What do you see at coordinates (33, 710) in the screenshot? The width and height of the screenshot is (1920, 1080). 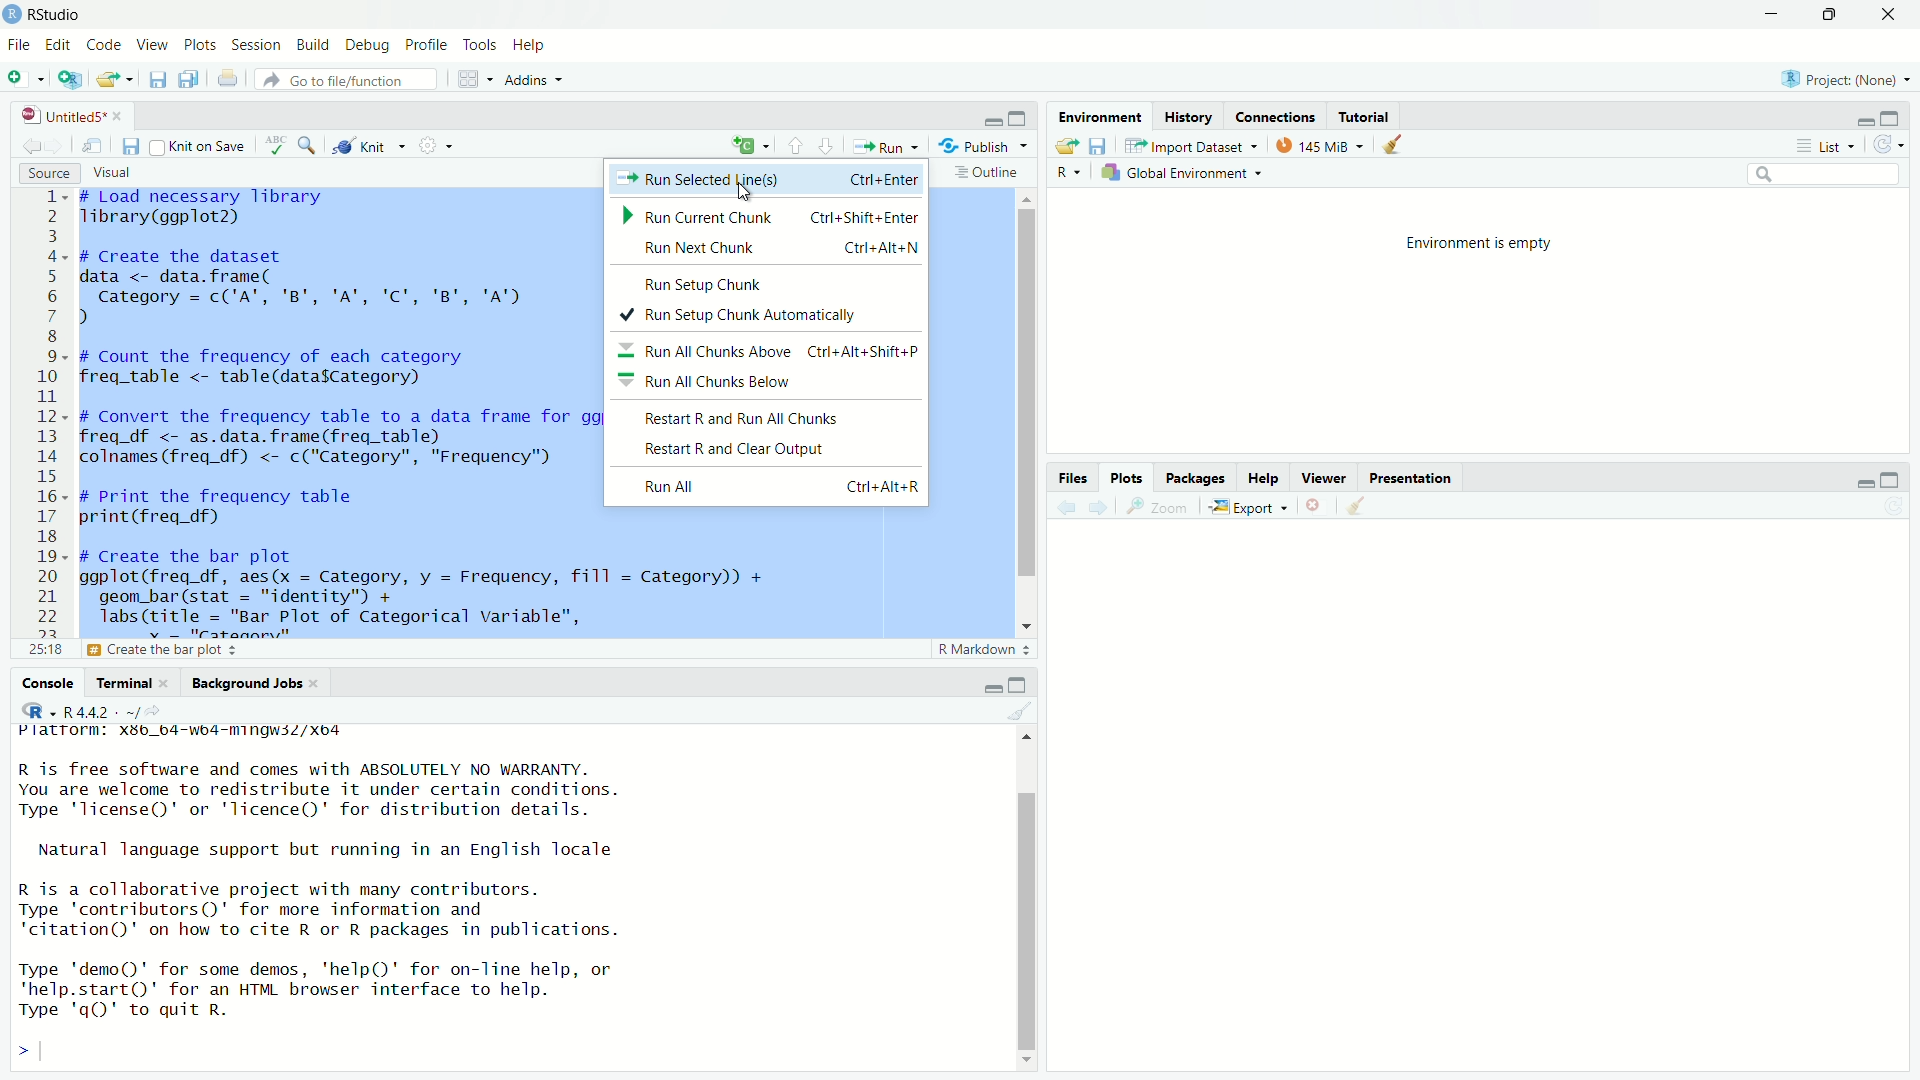 I see `icon` at bounding box center [33, 710].